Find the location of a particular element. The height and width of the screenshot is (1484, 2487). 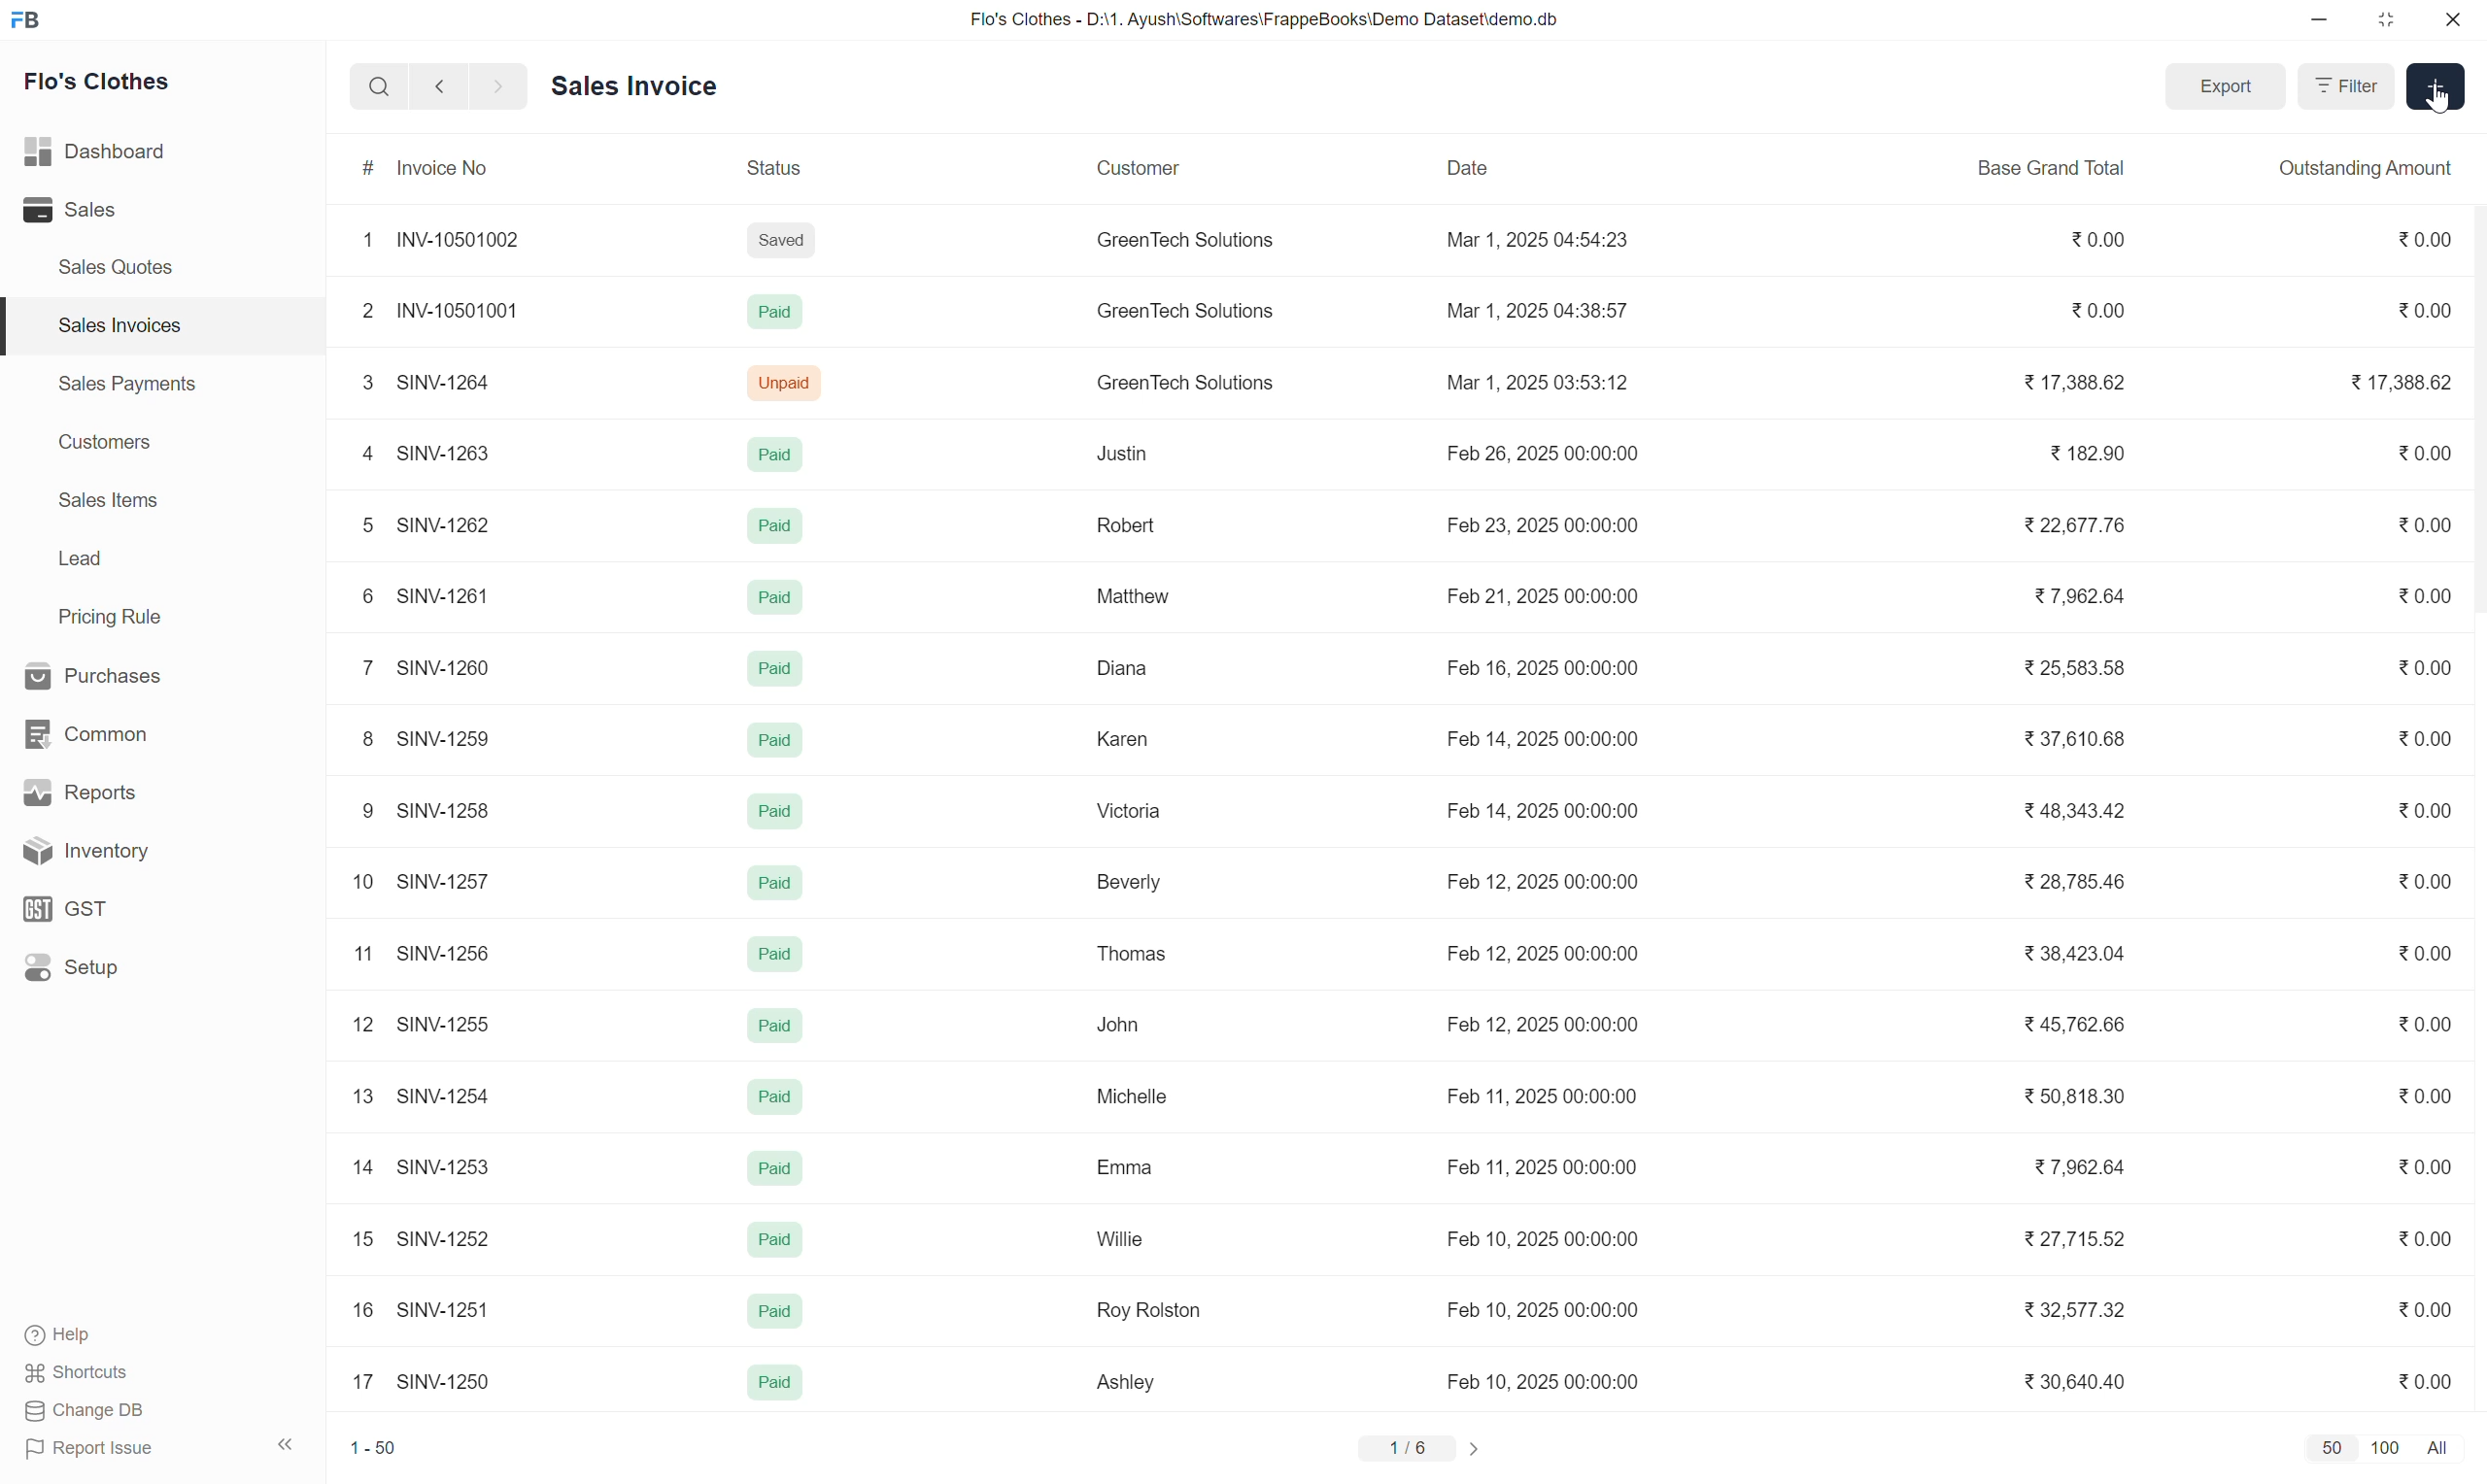

Feb 21, 2025 00:00:00 is located at coordinates (1541, 598).